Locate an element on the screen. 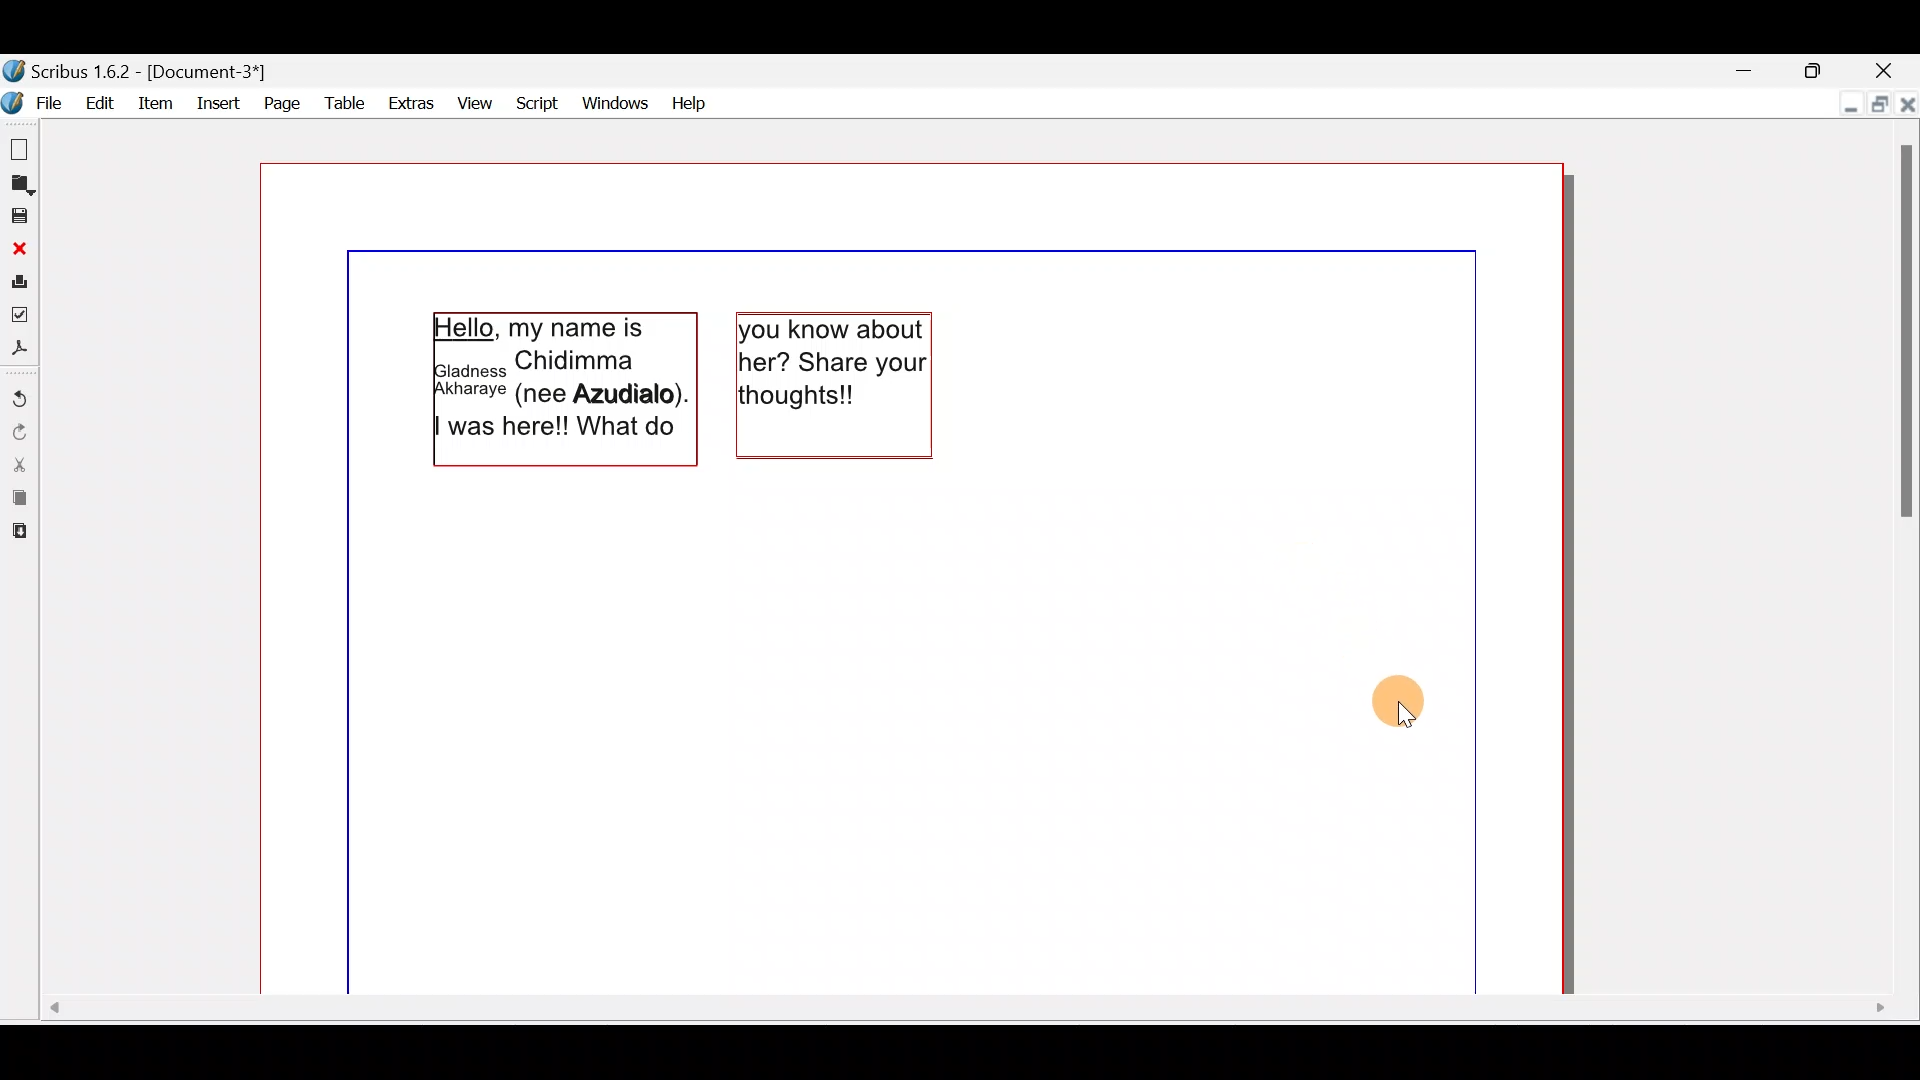 The height and width of the screenshot is (1080, 1920). Page is located at coordinates (277, 102).